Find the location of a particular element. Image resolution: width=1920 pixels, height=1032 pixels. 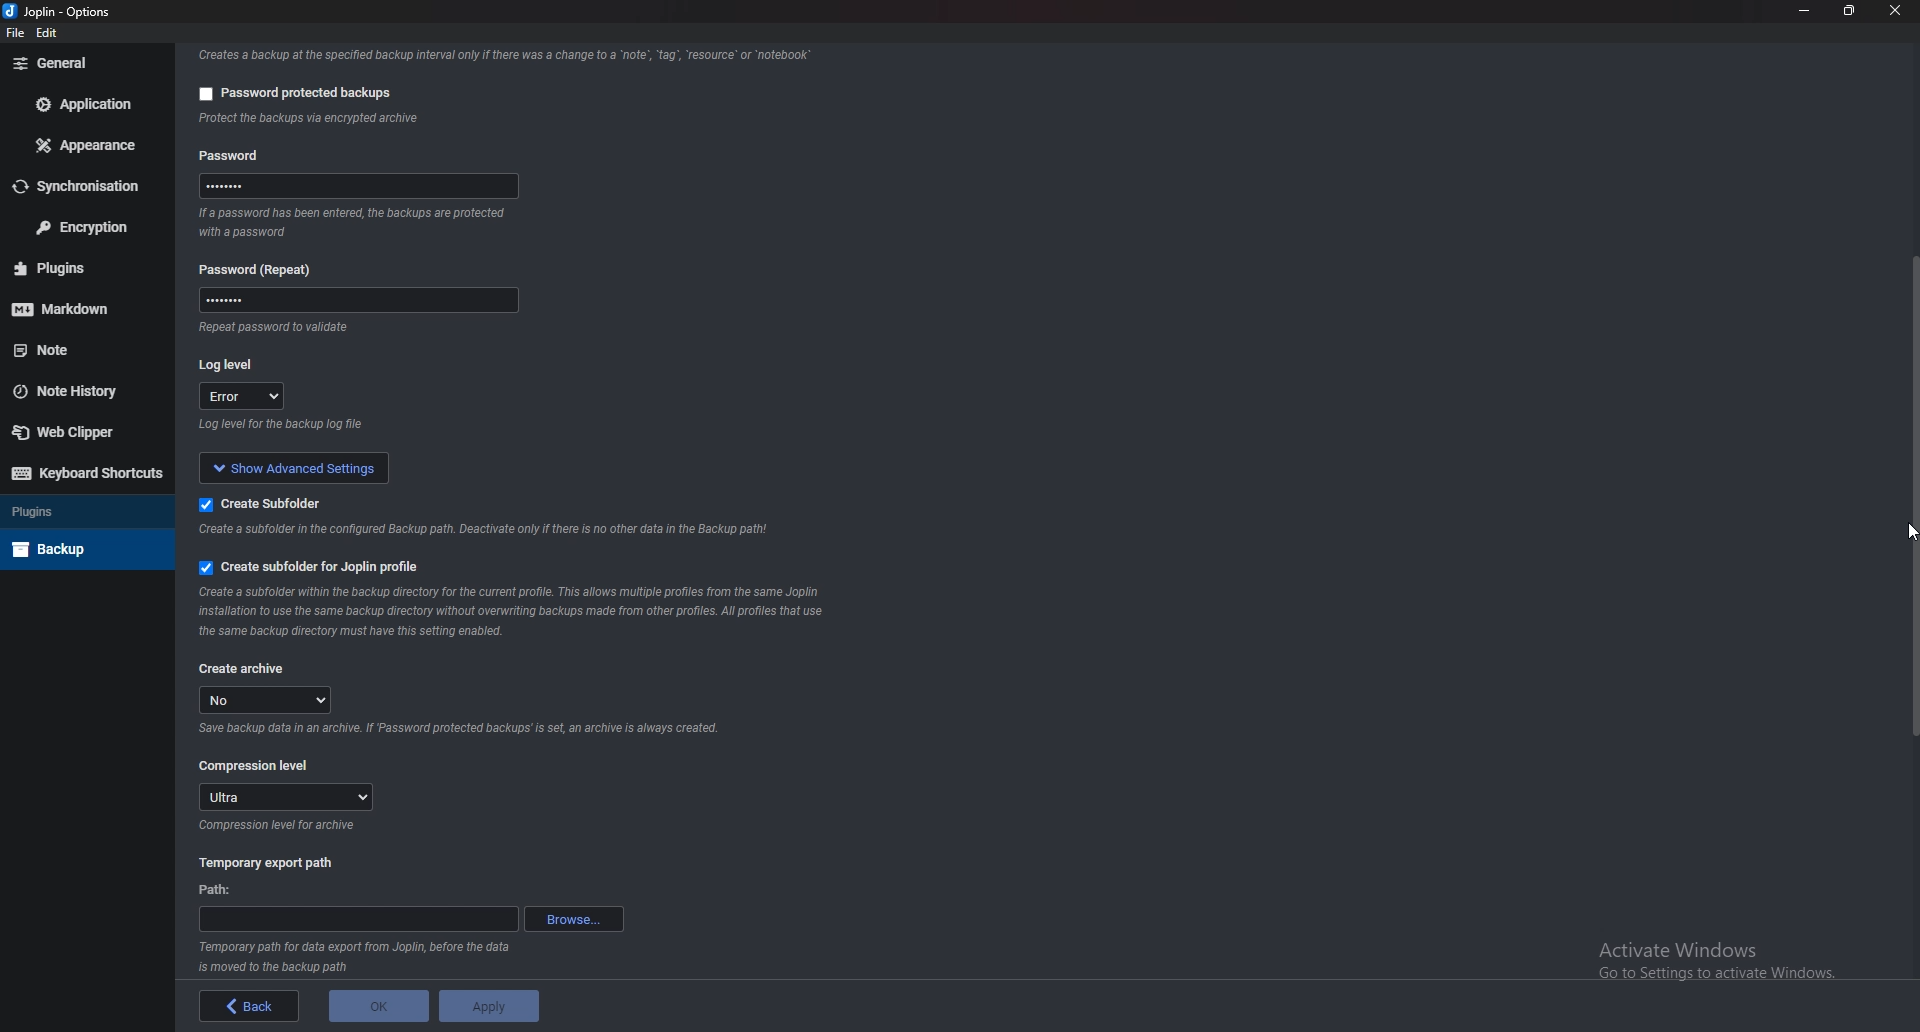

Resize is located at coordinates (1851, 10).